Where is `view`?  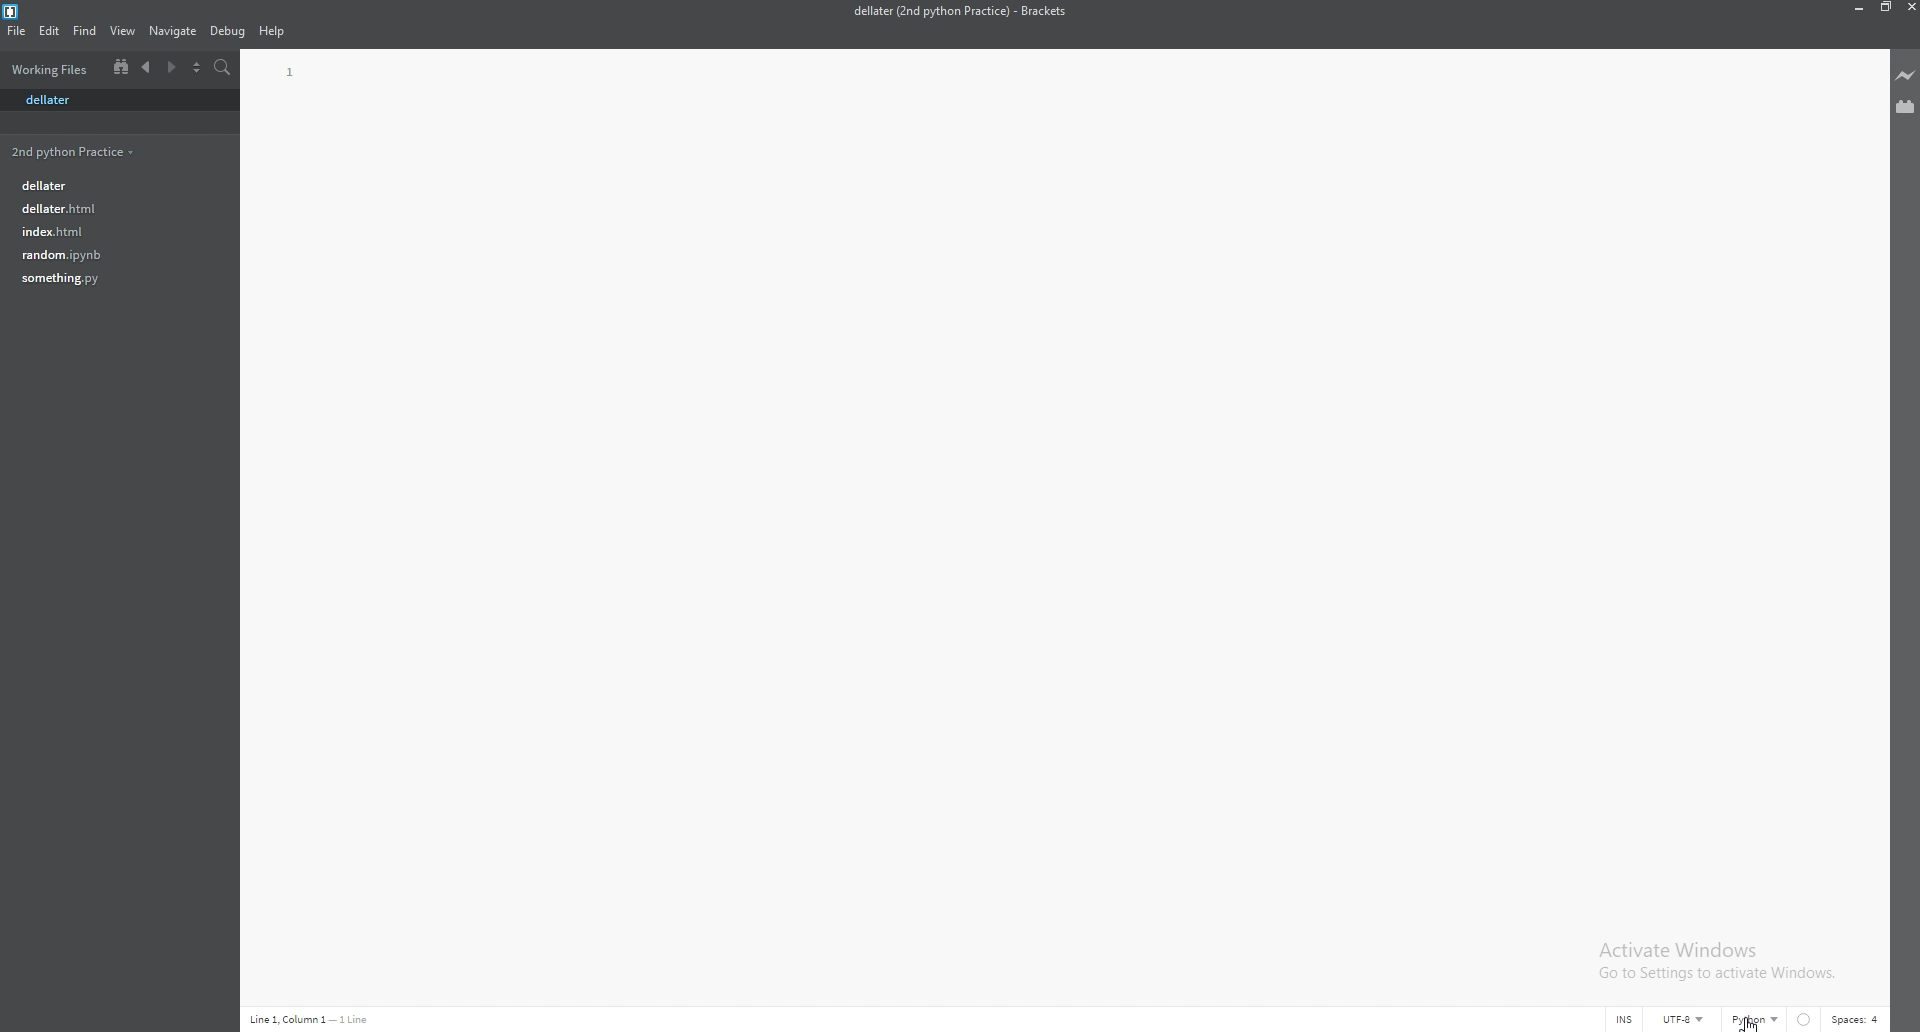
view is located at coordinates (124, 31).